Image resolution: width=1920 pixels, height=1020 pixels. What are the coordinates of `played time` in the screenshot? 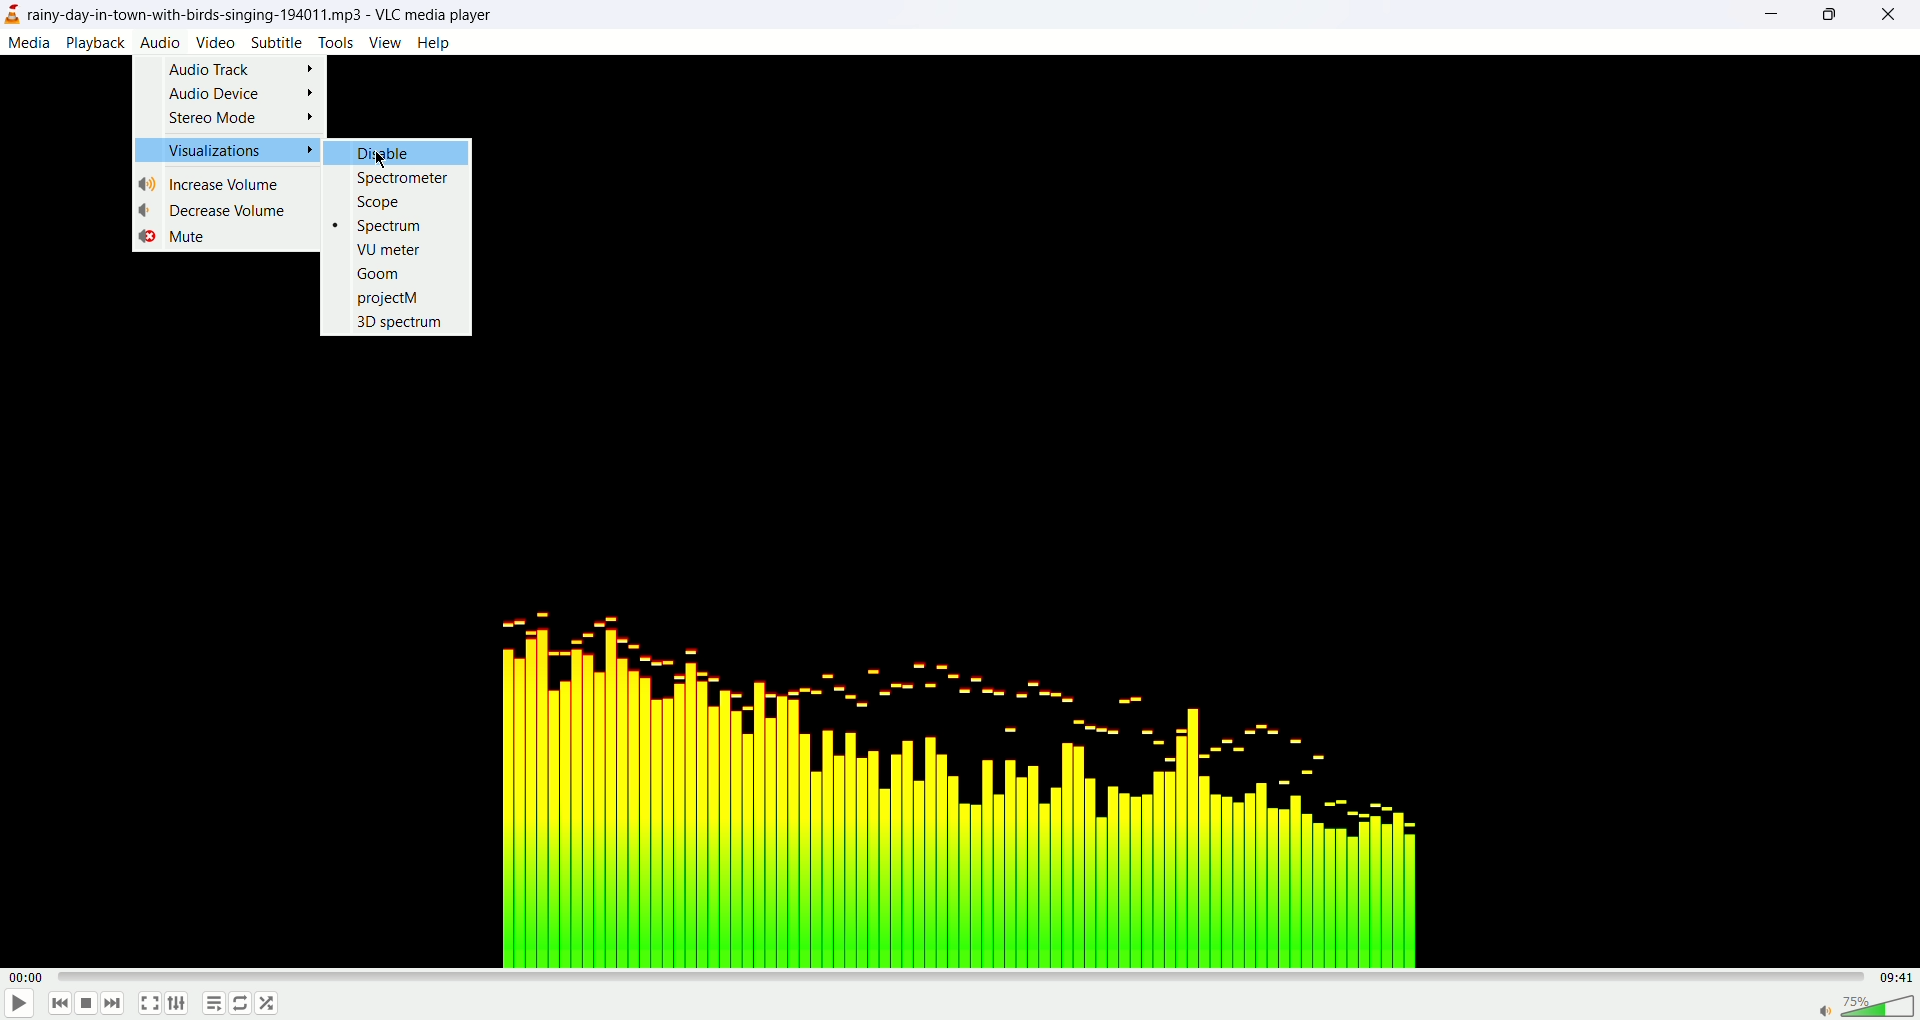 It's located at (30, 978).